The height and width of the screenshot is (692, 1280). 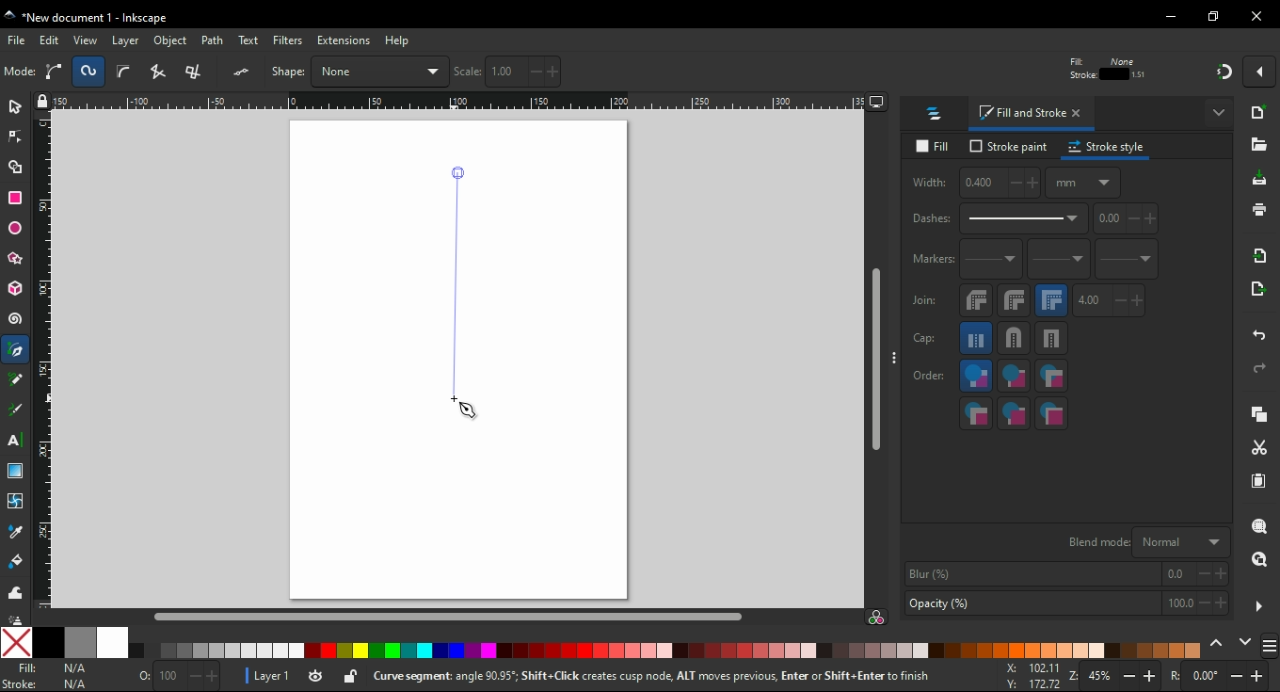 What do you see at coordinates (17, 351) in the screenshot?
I see `pen tool` at bounding box center [17, 351].